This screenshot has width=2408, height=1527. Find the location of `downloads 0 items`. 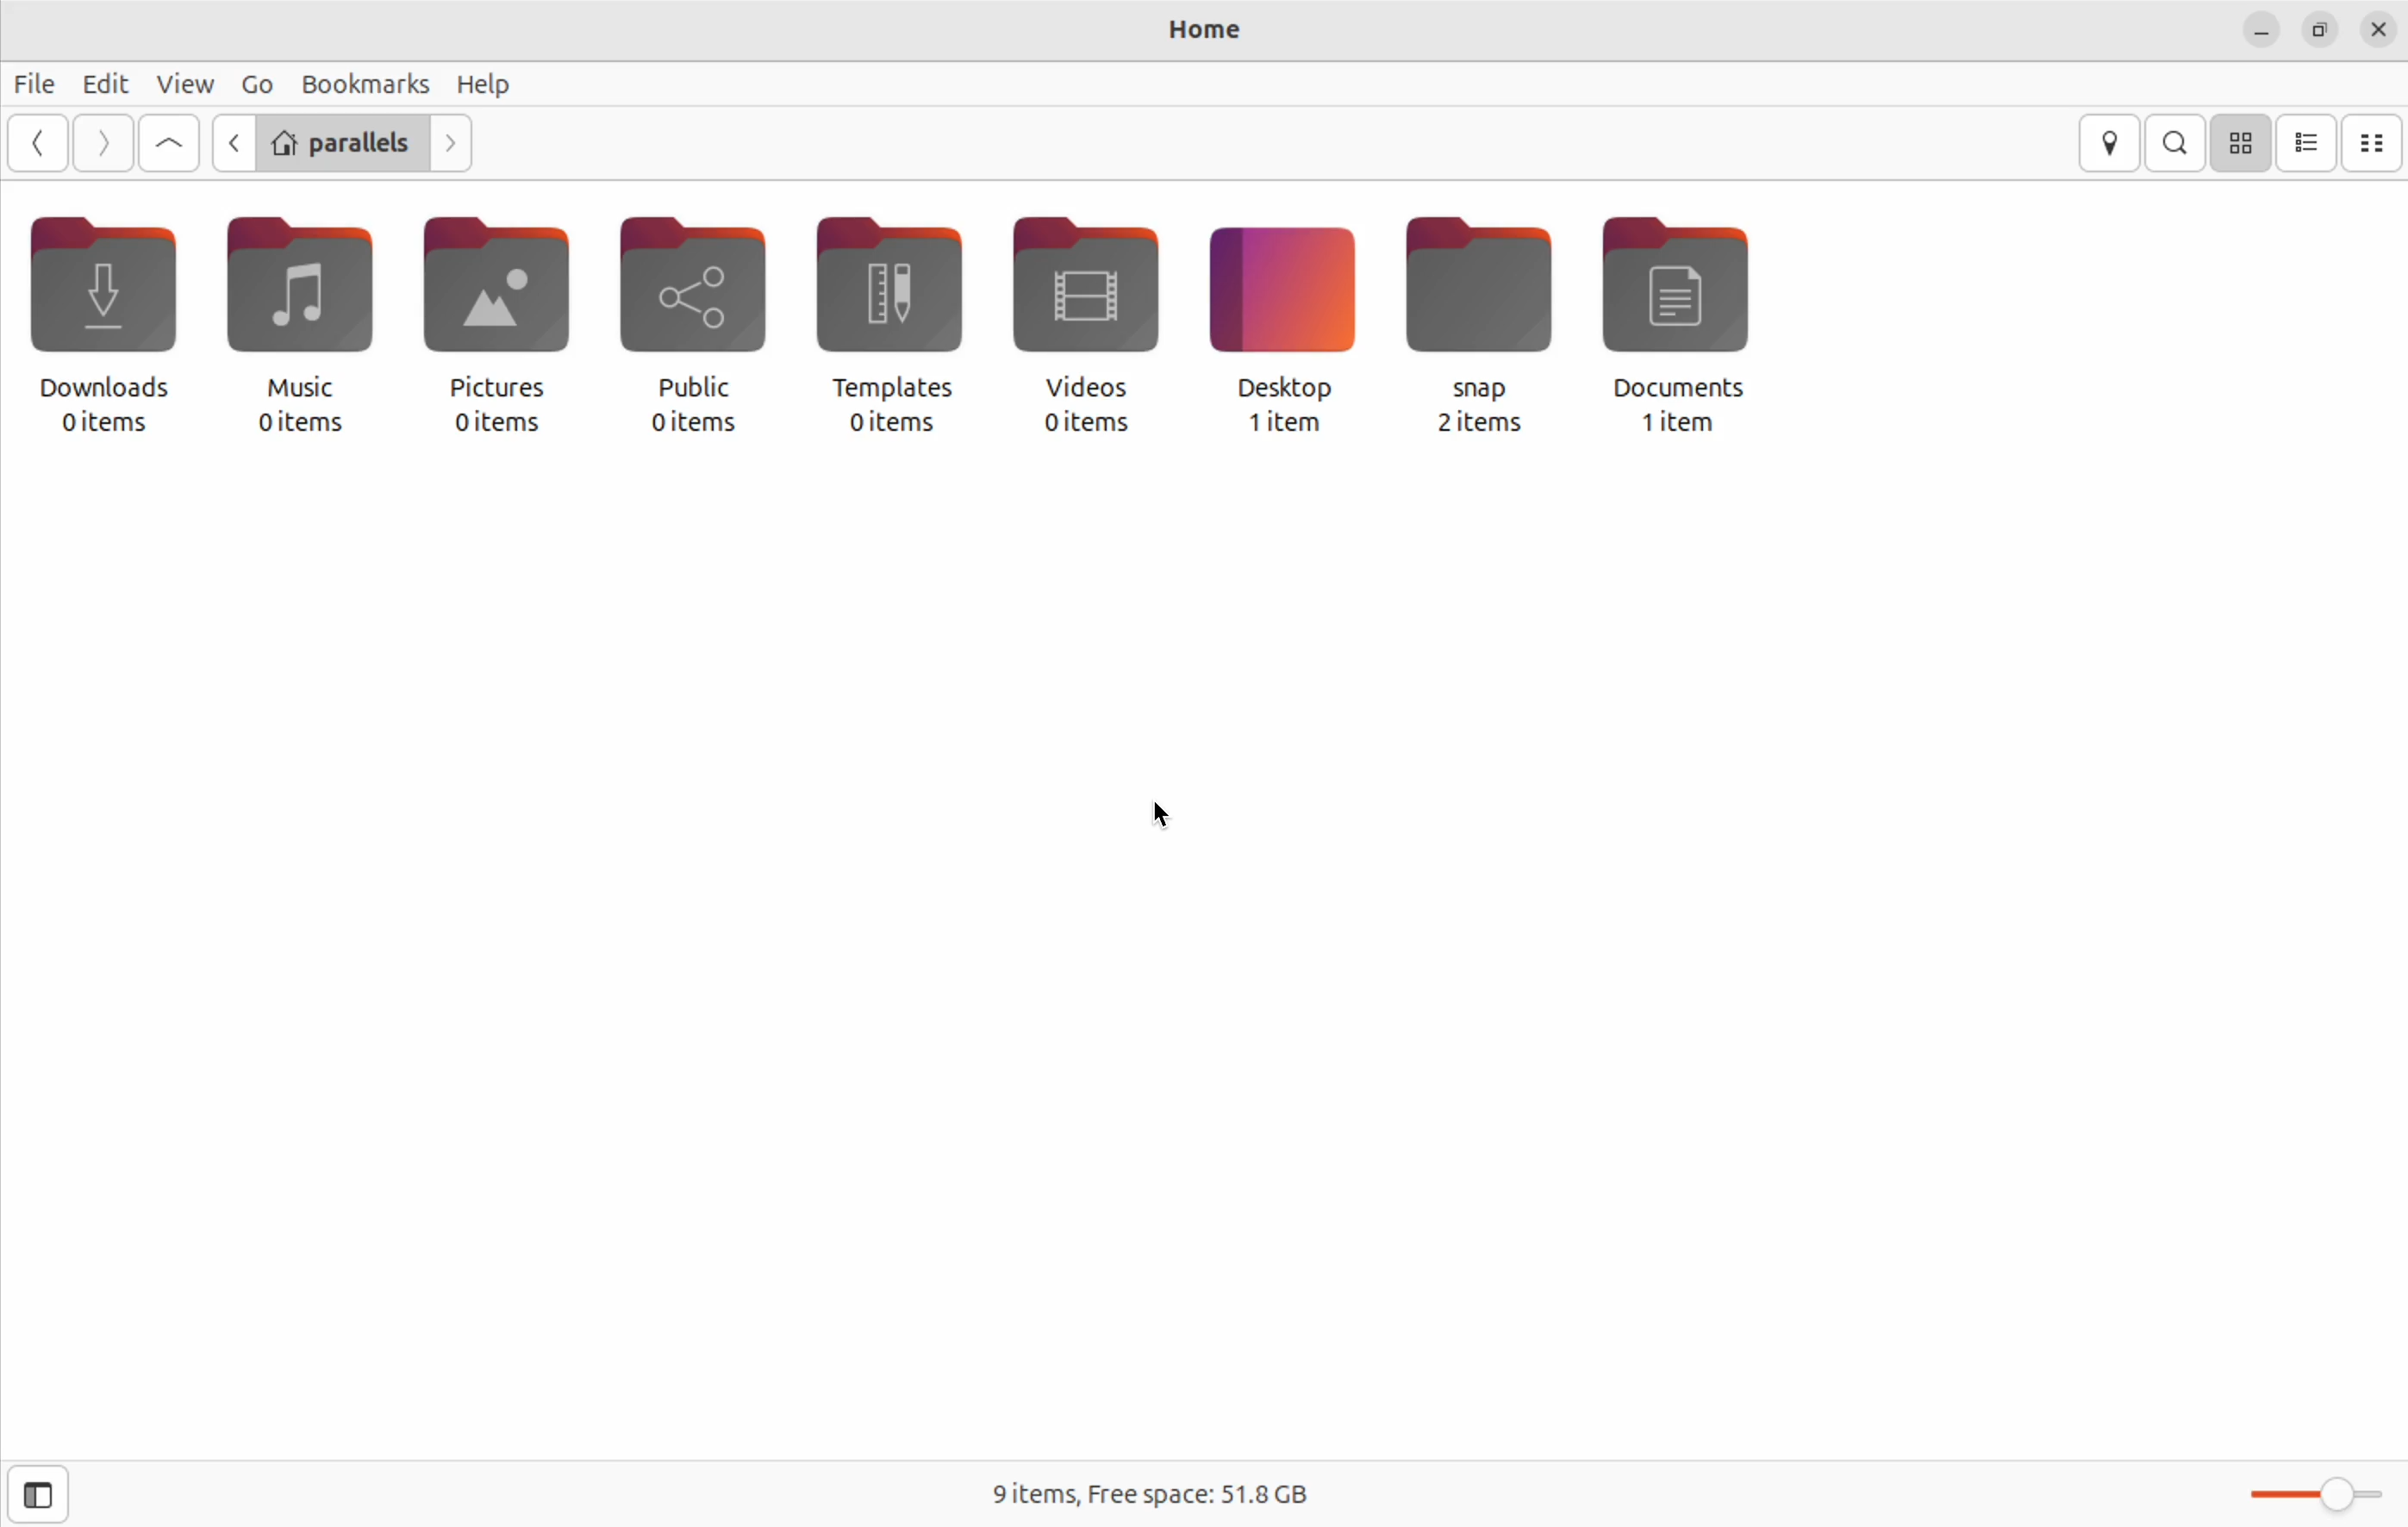

downloads 0 items is located at coordinates (97, 324).